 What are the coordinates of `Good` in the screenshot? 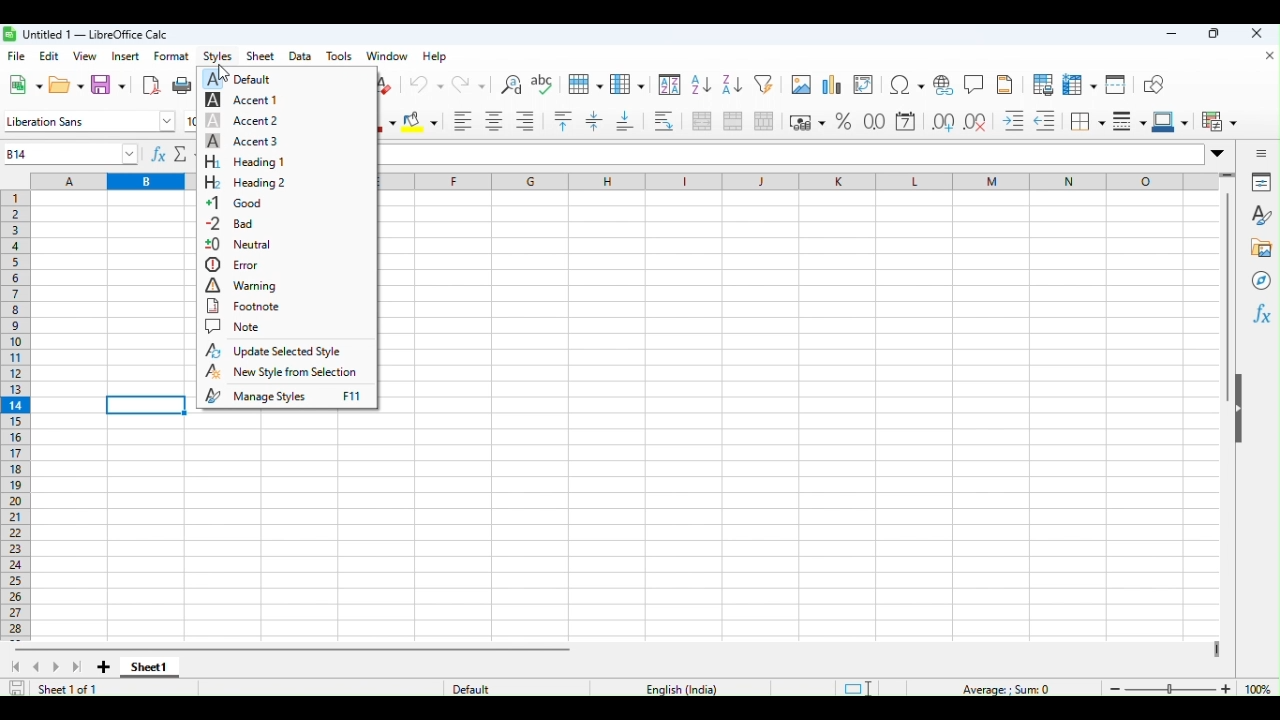 It's located at (242, 203).